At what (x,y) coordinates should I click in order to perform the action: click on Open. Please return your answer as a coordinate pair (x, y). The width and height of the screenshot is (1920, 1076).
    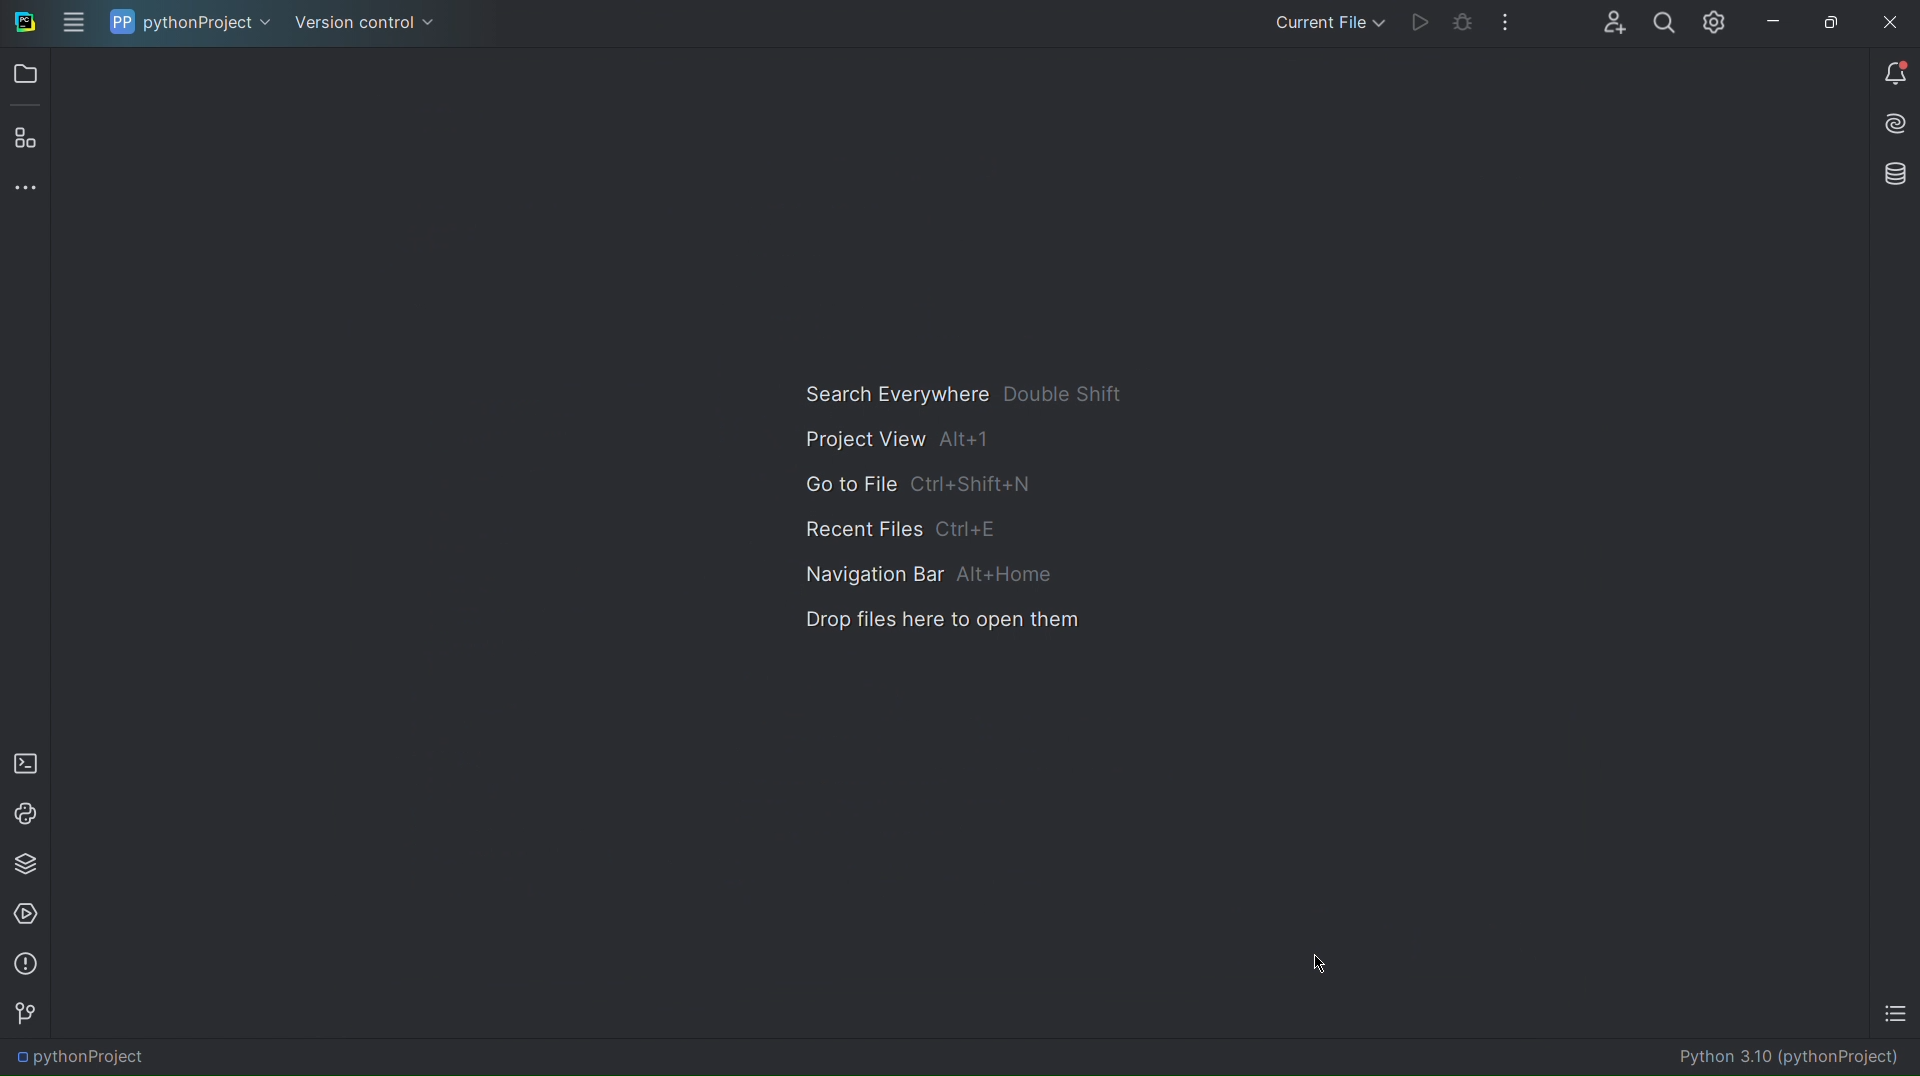
    Looking at the image, I should click on (28, 76).